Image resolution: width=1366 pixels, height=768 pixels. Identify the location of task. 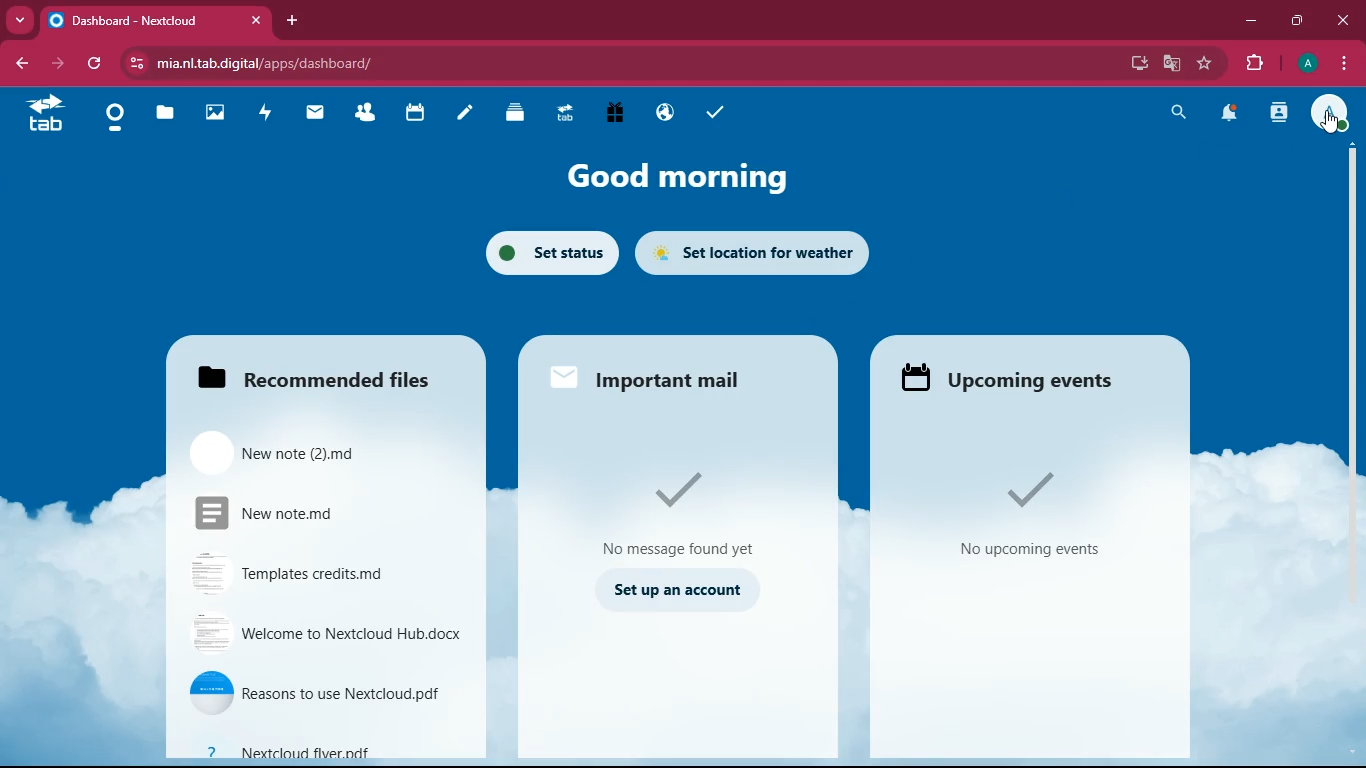
(719, 115).